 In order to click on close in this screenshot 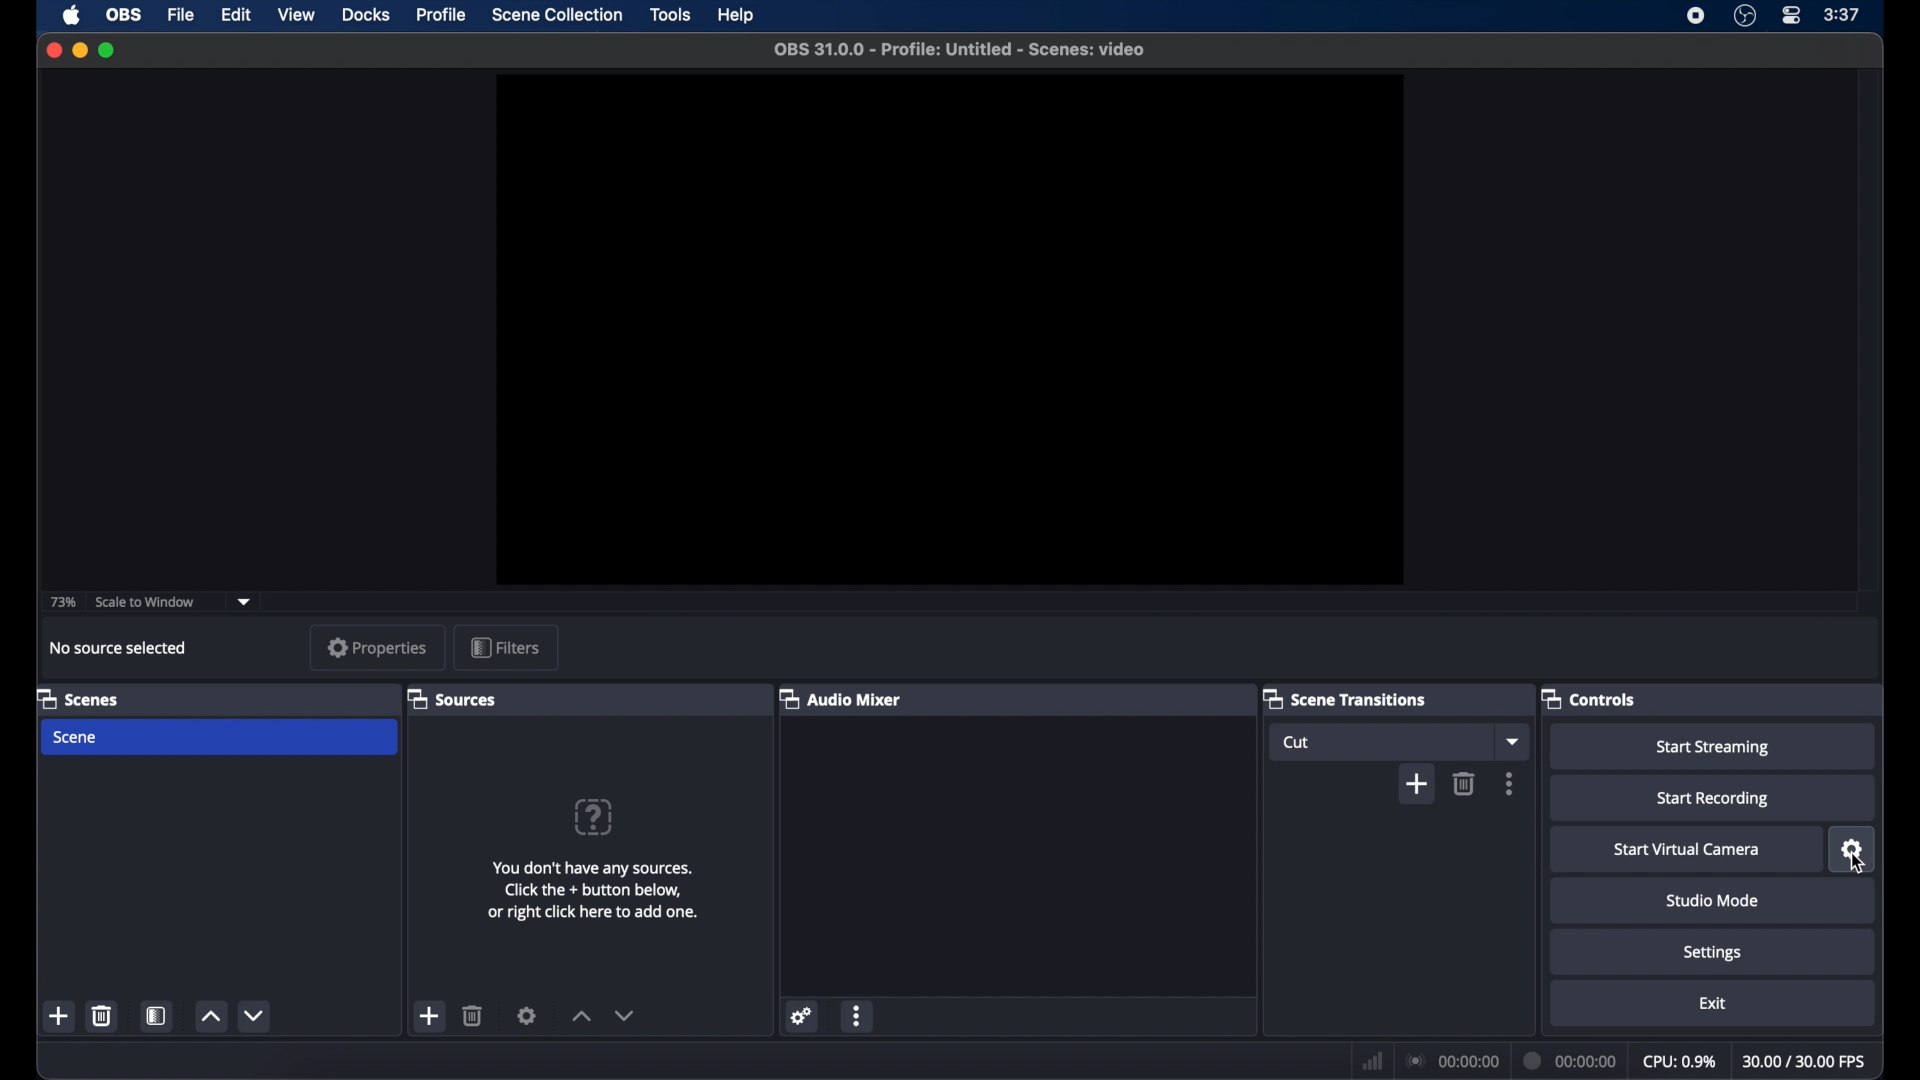, I will do `click(53, 50)`.